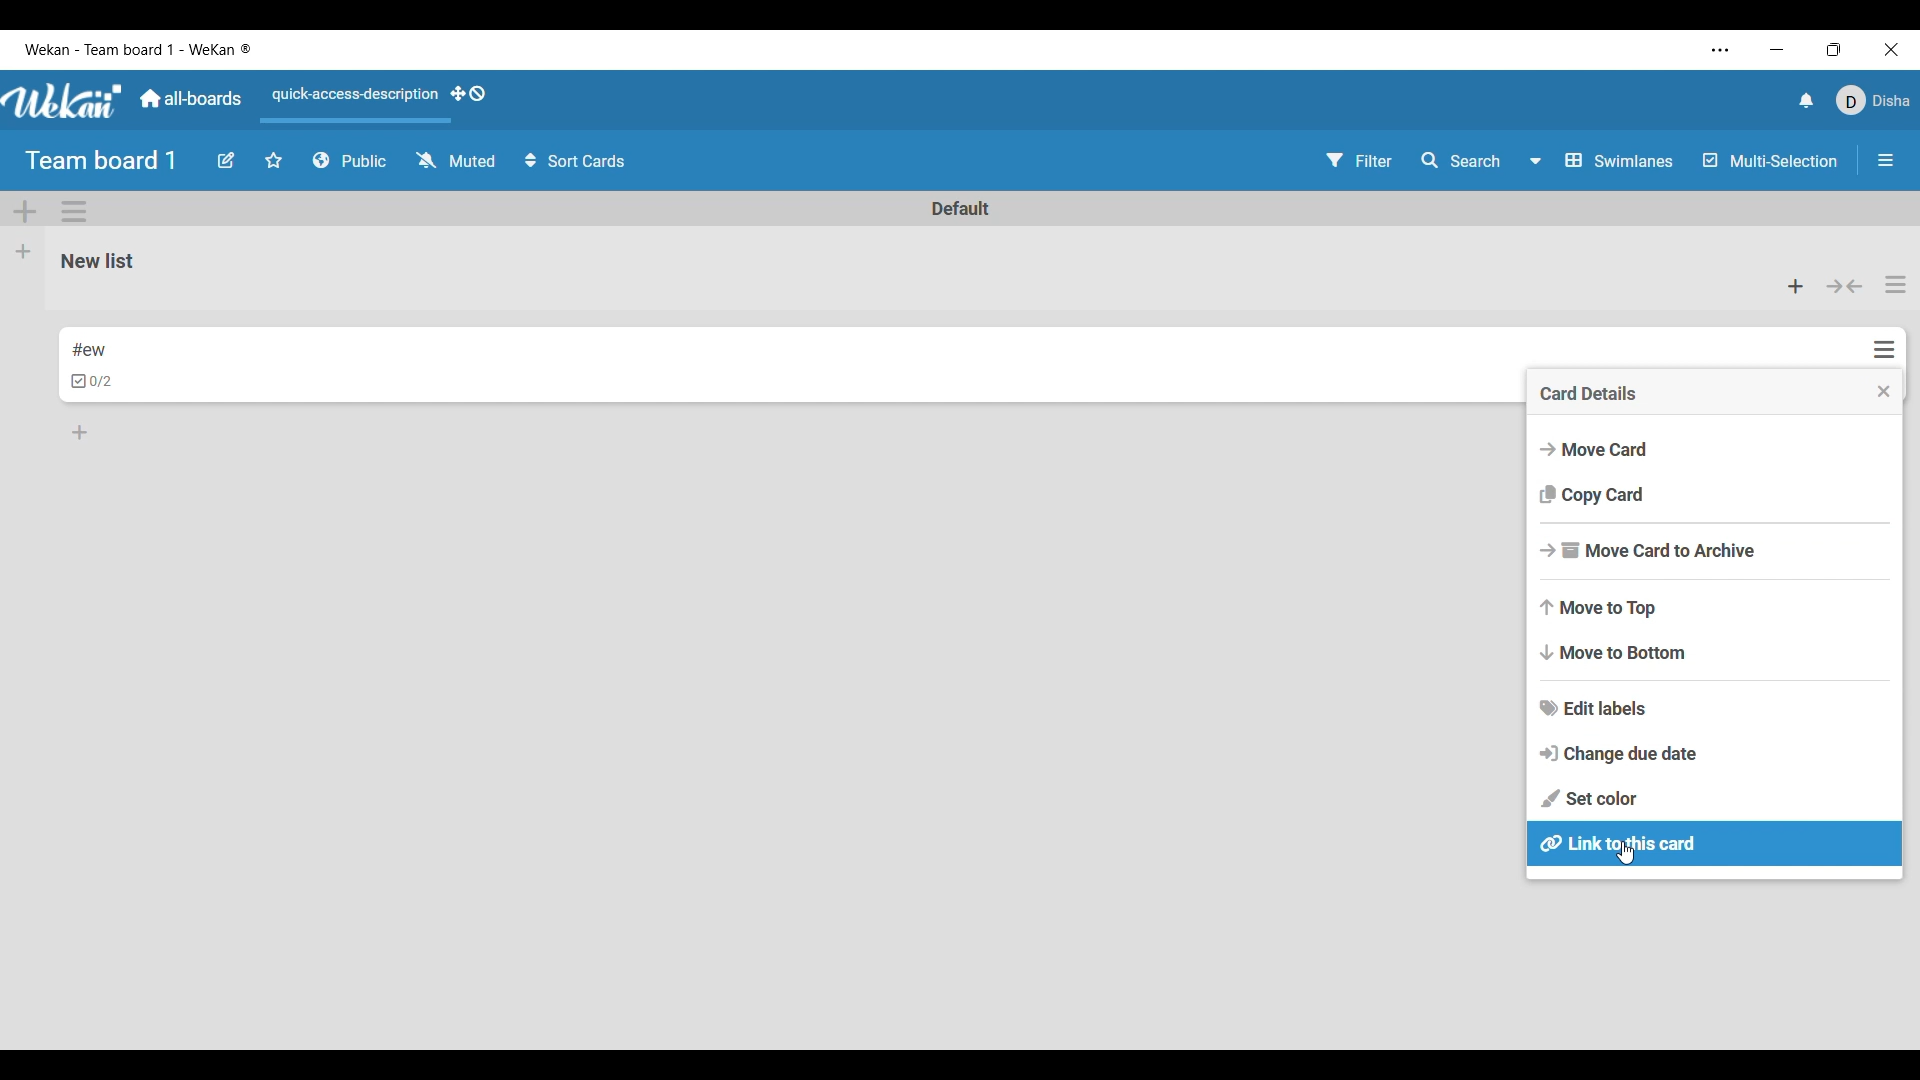 The width and height of the screenshot is (1920, 1080). I want to click on Edit board, so click(226, 160).